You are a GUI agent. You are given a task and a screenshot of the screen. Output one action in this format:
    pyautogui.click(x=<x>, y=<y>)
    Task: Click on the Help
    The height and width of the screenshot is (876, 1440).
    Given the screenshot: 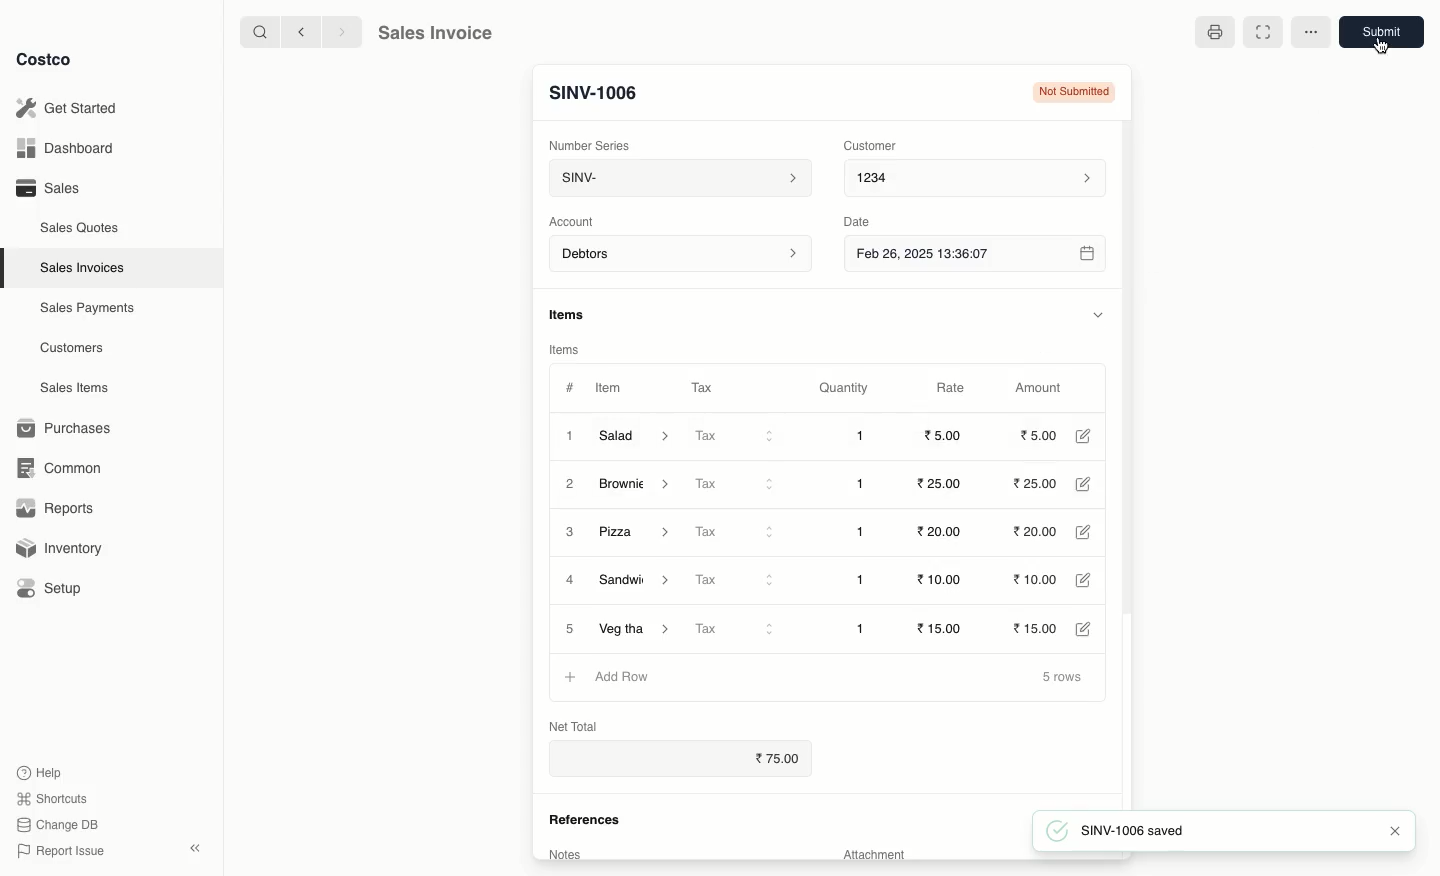 What is the action you would take?
    pyautogui.click(x=41, y=771)
    